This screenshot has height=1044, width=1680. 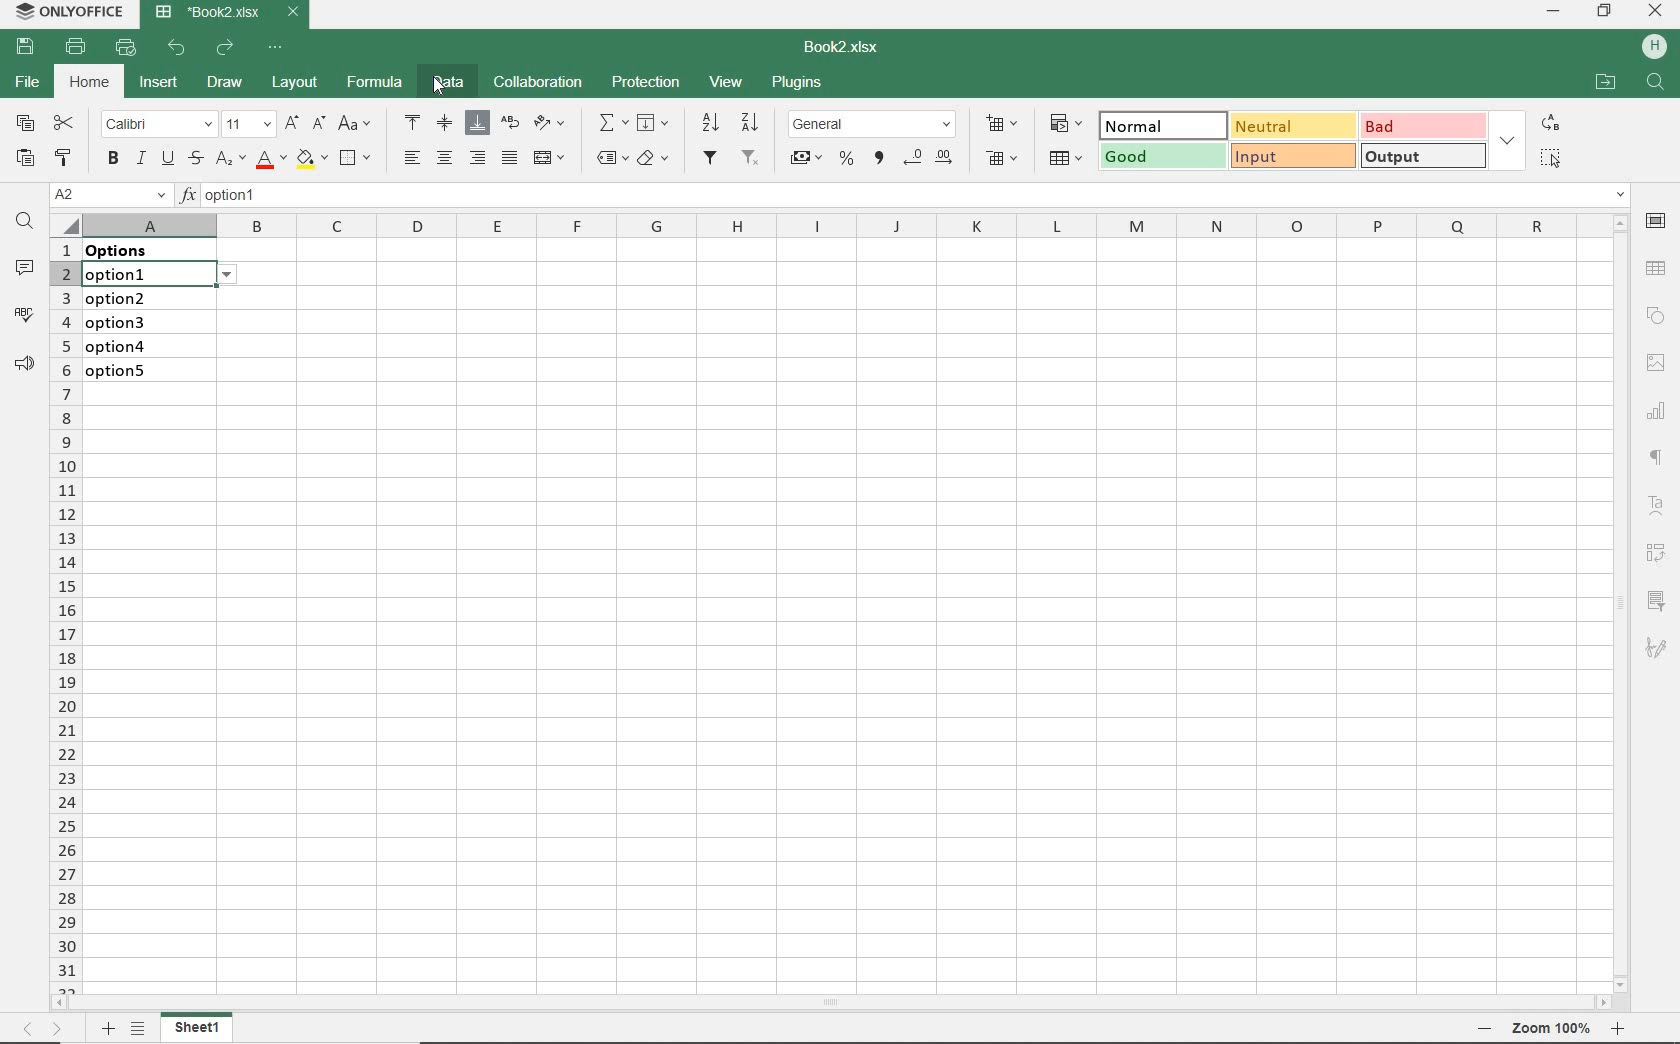 What do you see at coordinates (1159, 125) in the screenshot?
I see `NORMAL` at bounding box center [1159, 125].